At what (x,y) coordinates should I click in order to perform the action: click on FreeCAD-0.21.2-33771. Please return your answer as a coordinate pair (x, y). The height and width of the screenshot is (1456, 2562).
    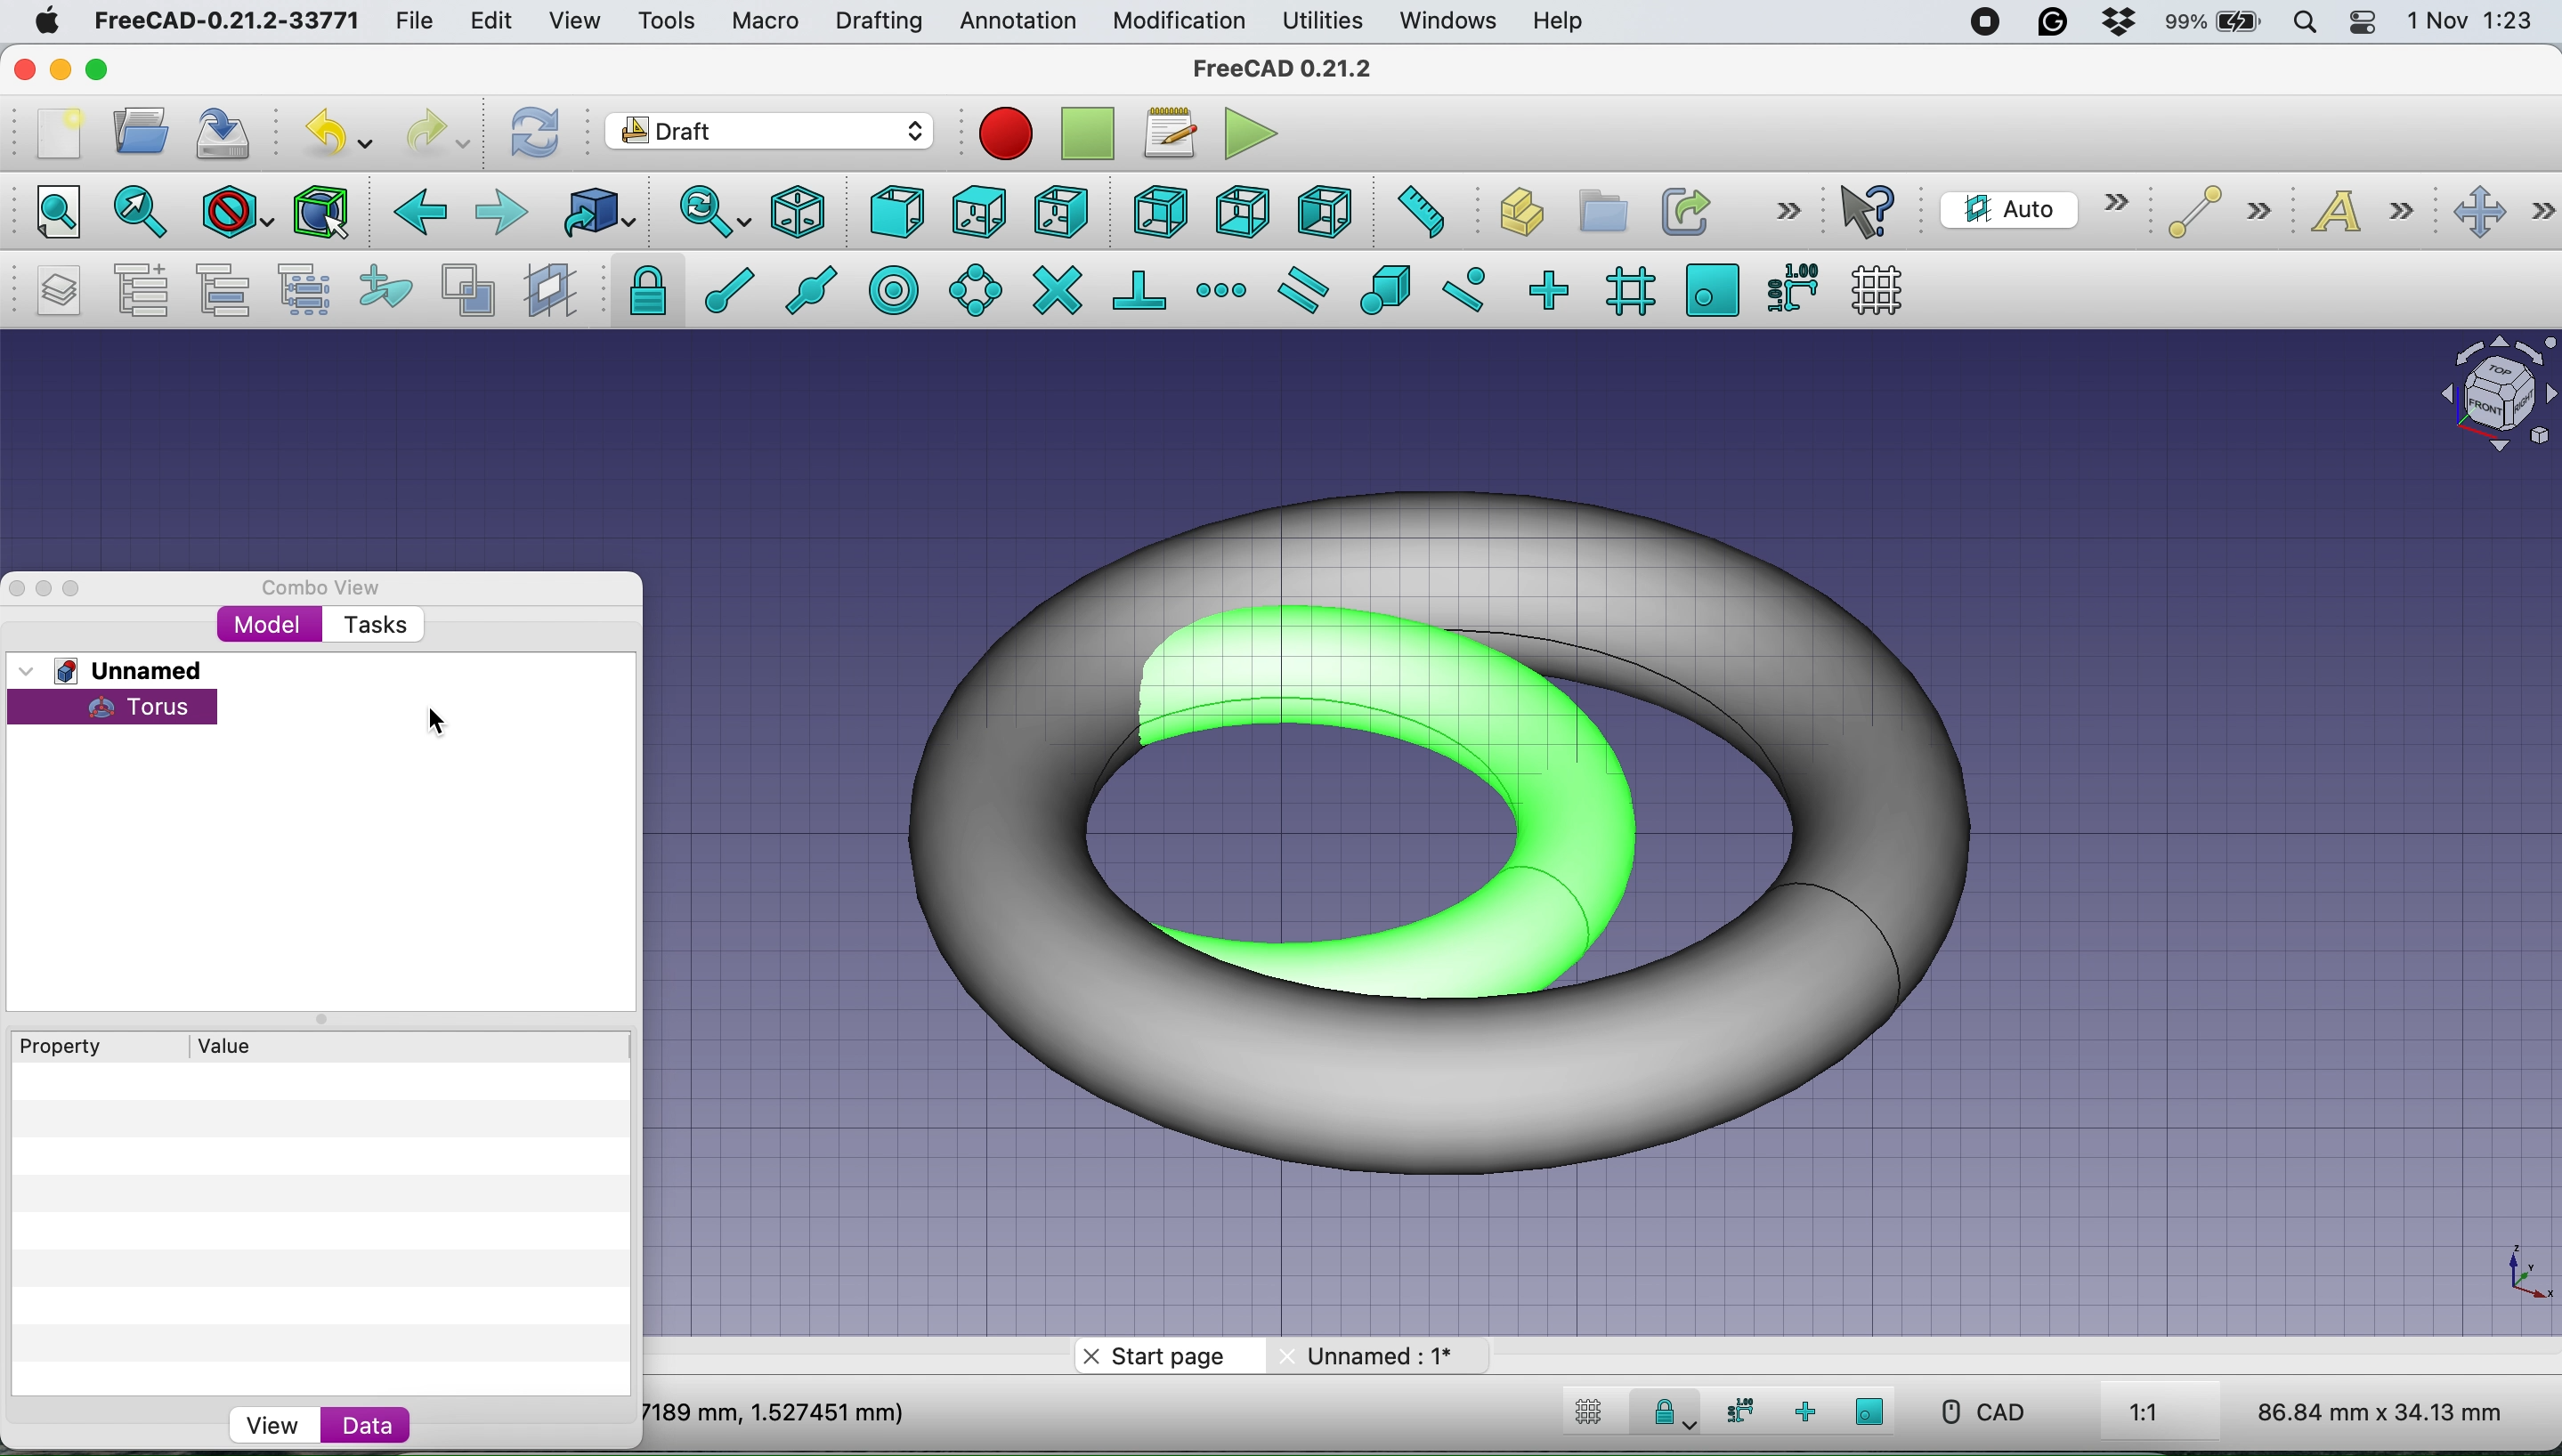
    Looking at the image, I should click on (228, 19).